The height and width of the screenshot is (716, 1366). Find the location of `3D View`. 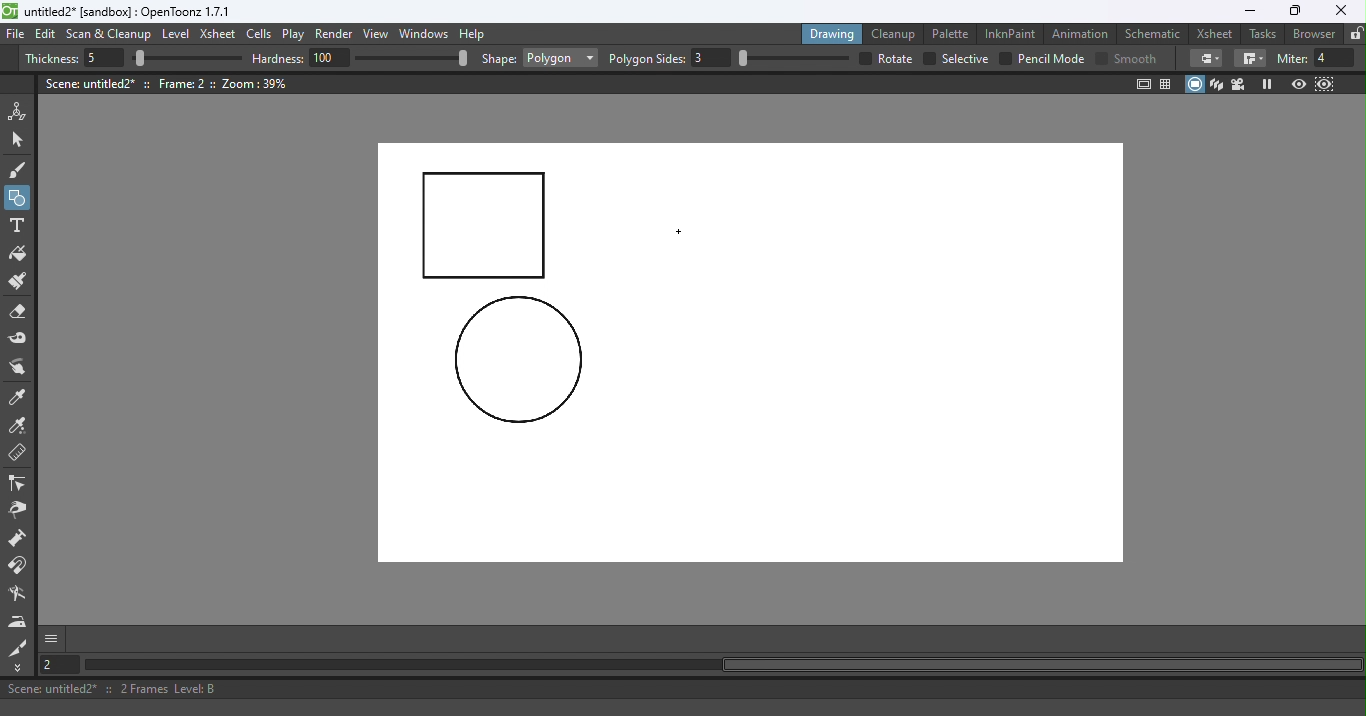

3D View is located at coordinates (1218, 84).